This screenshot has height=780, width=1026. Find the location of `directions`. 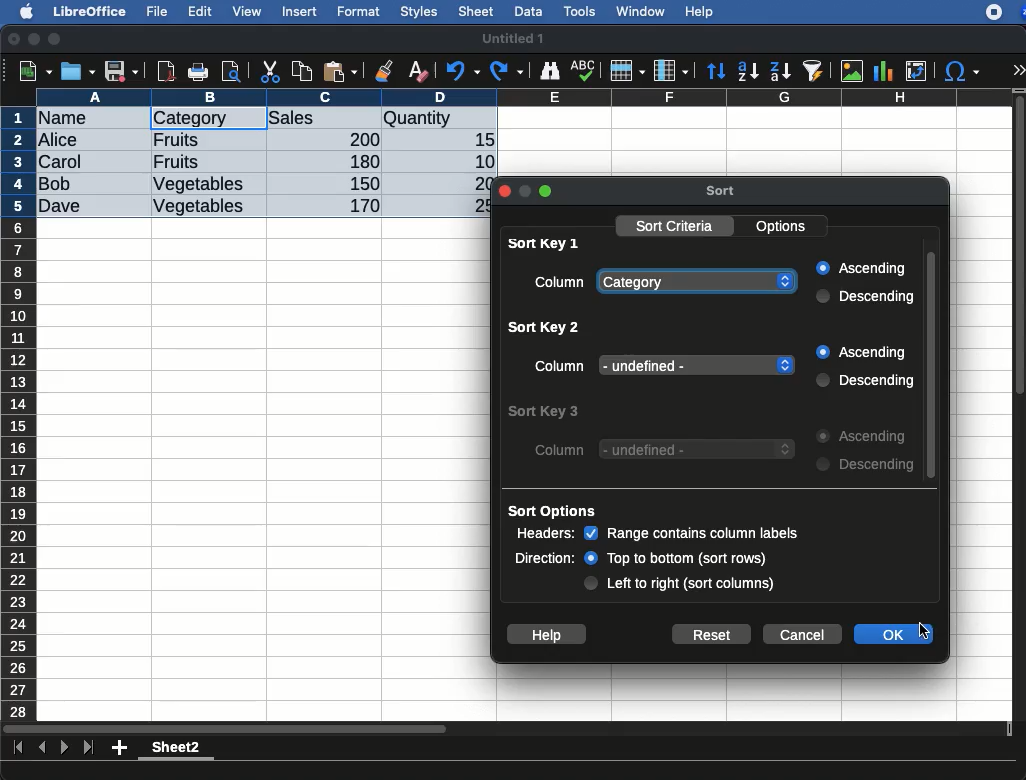

directions is located at coordinates (545, 559).